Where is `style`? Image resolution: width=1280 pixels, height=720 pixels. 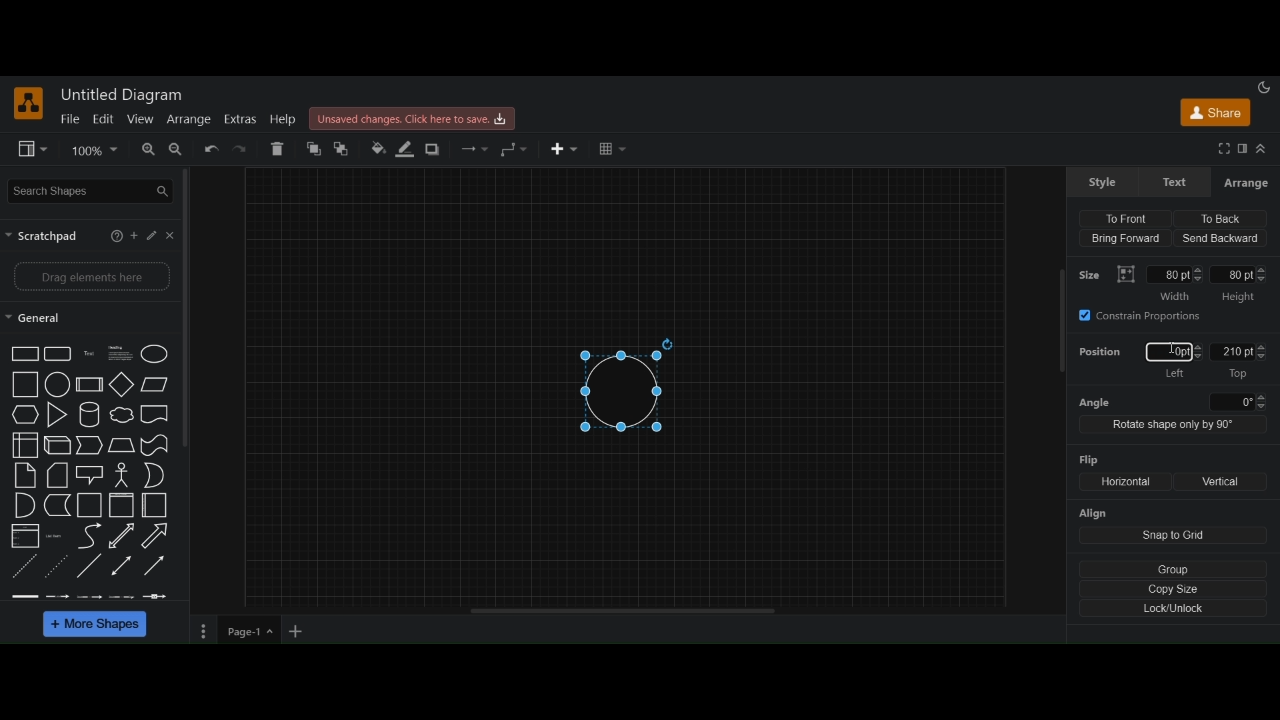 style is located at coordinates (1103, 182).